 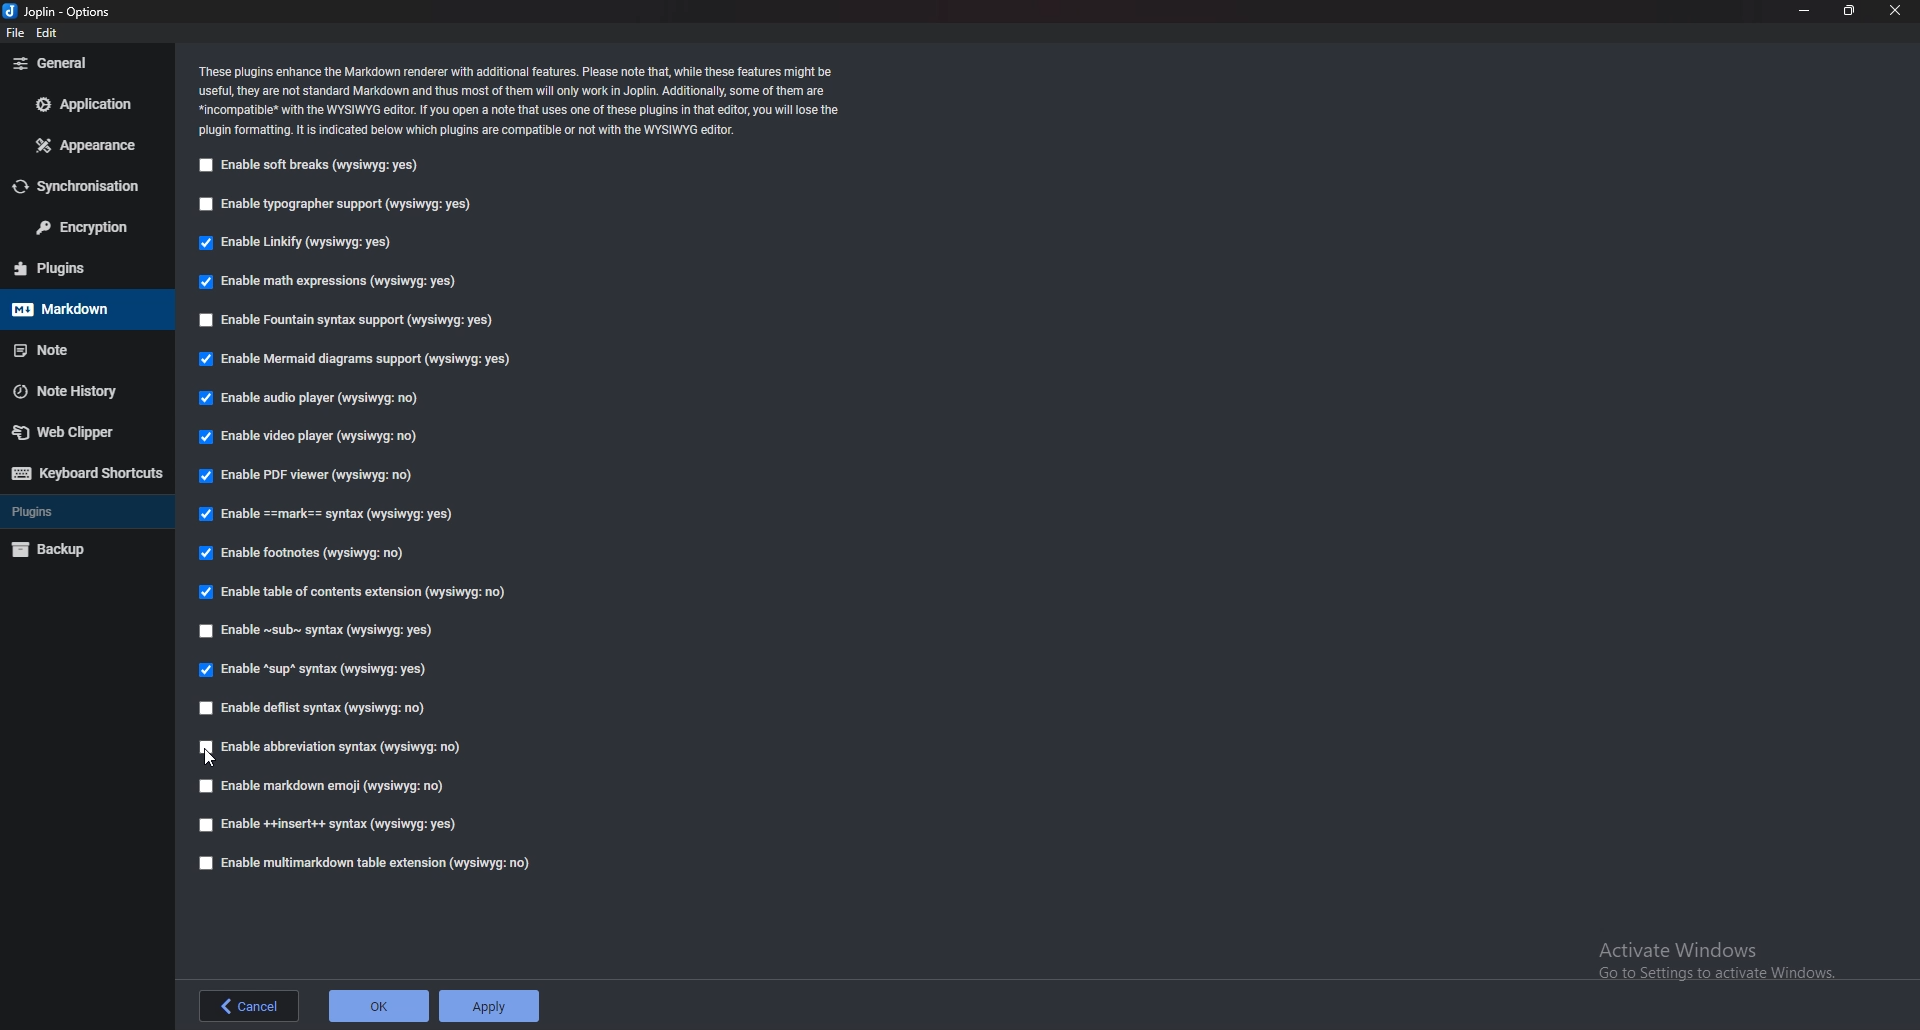 What do you see at coordinates (304, 242) in the screenshot?
I see `Enable Linkify (wysiwyg: yes)` at bounding box center [304, 242].